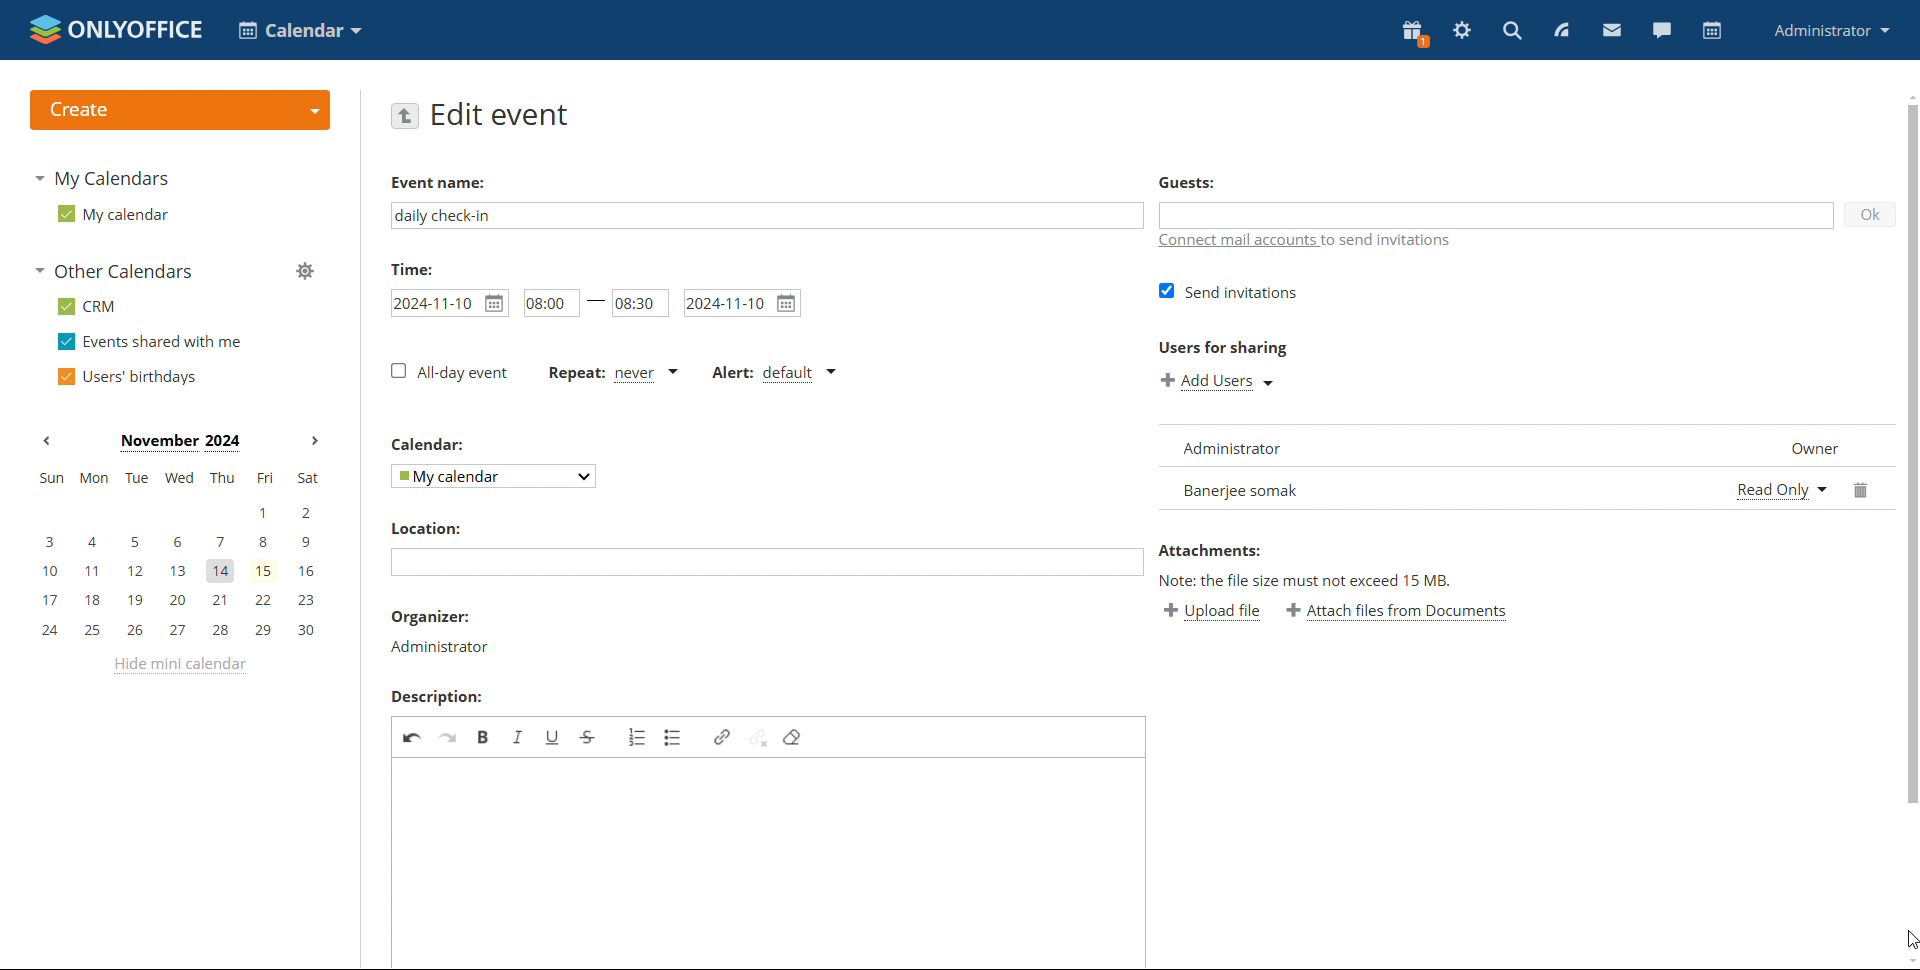 The width and height of the screenshot is (1920, 970). I want to click on organizer:, so click(432, 620).